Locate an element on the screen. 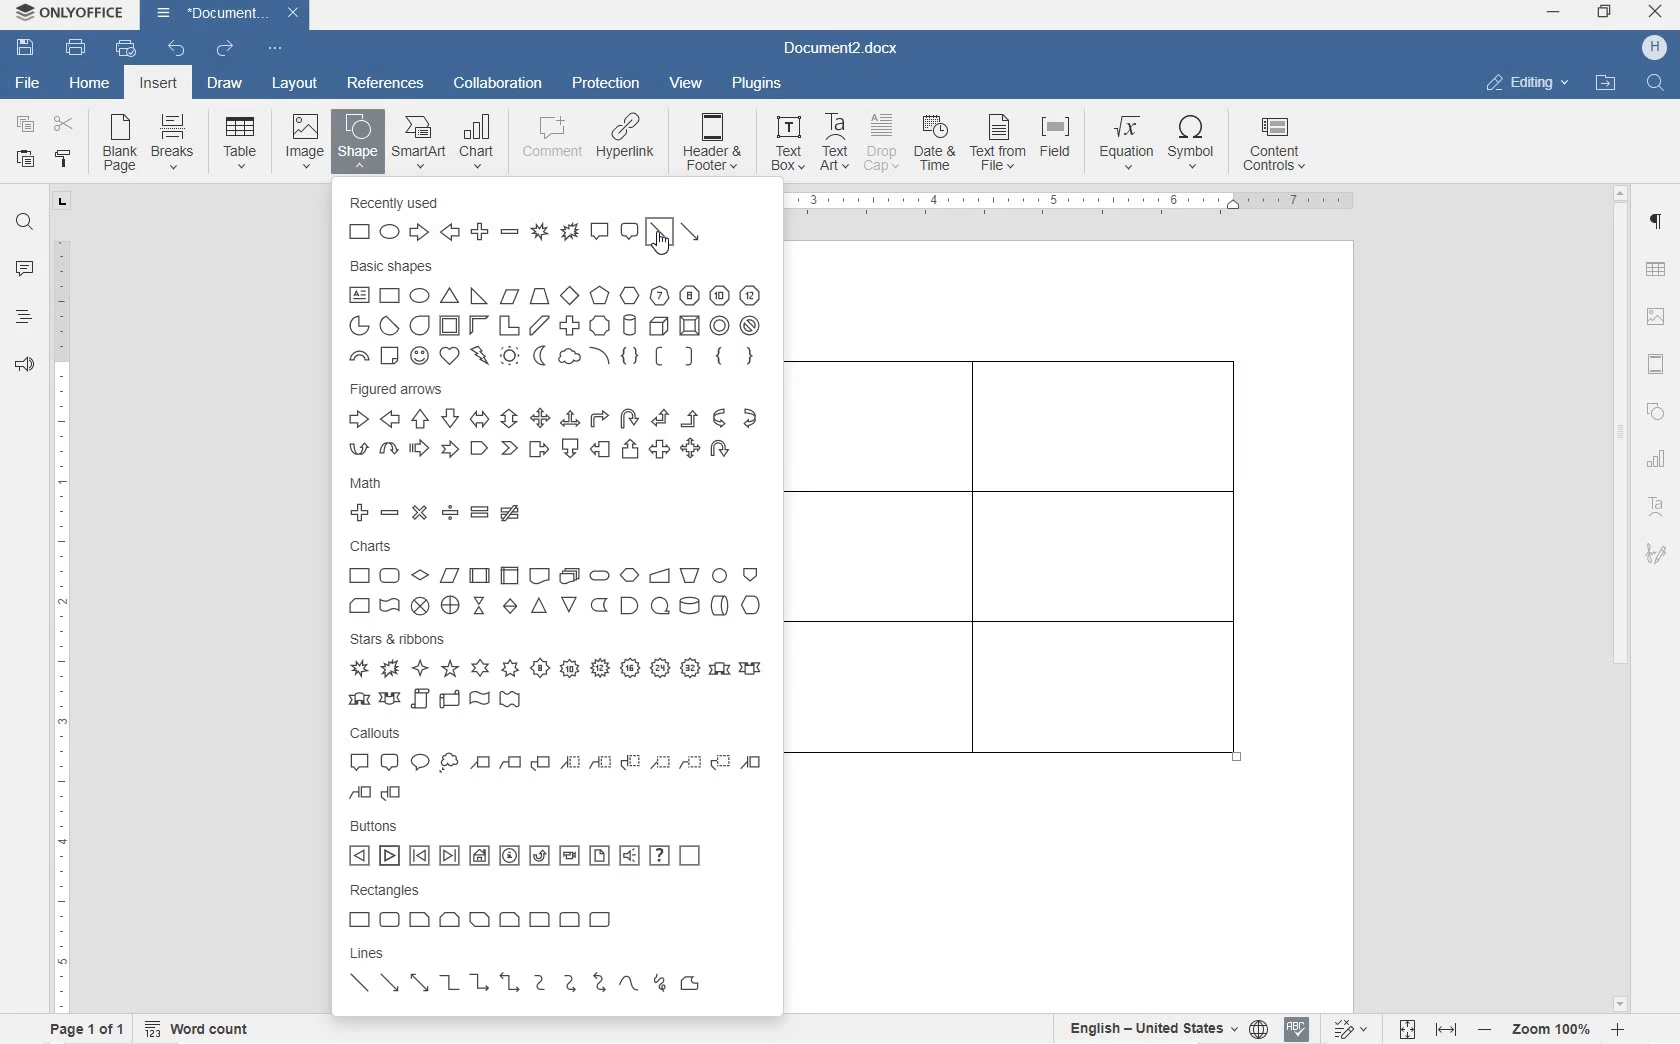 The image size is (1680, 1044). collaboration is located at coordinates (498, 84).